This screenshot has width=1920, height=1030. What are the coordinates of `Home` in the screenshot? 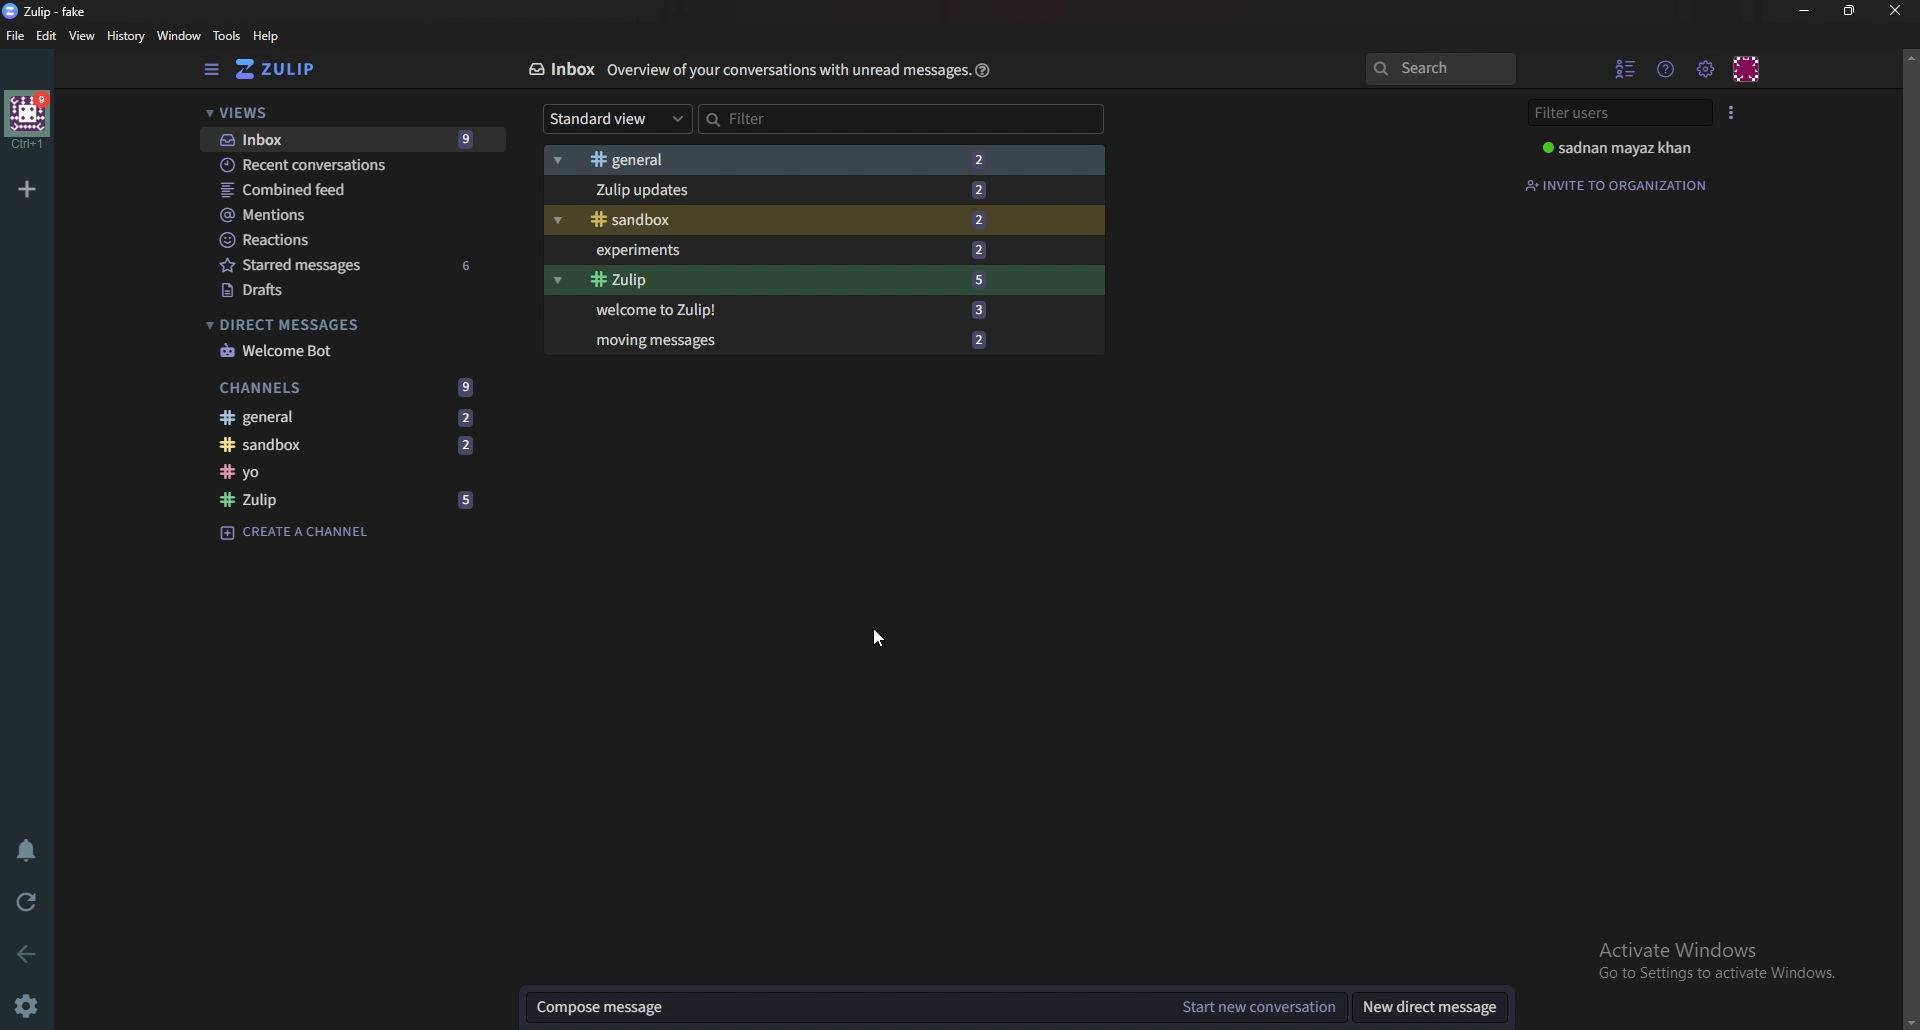 It's located at (30, 119).